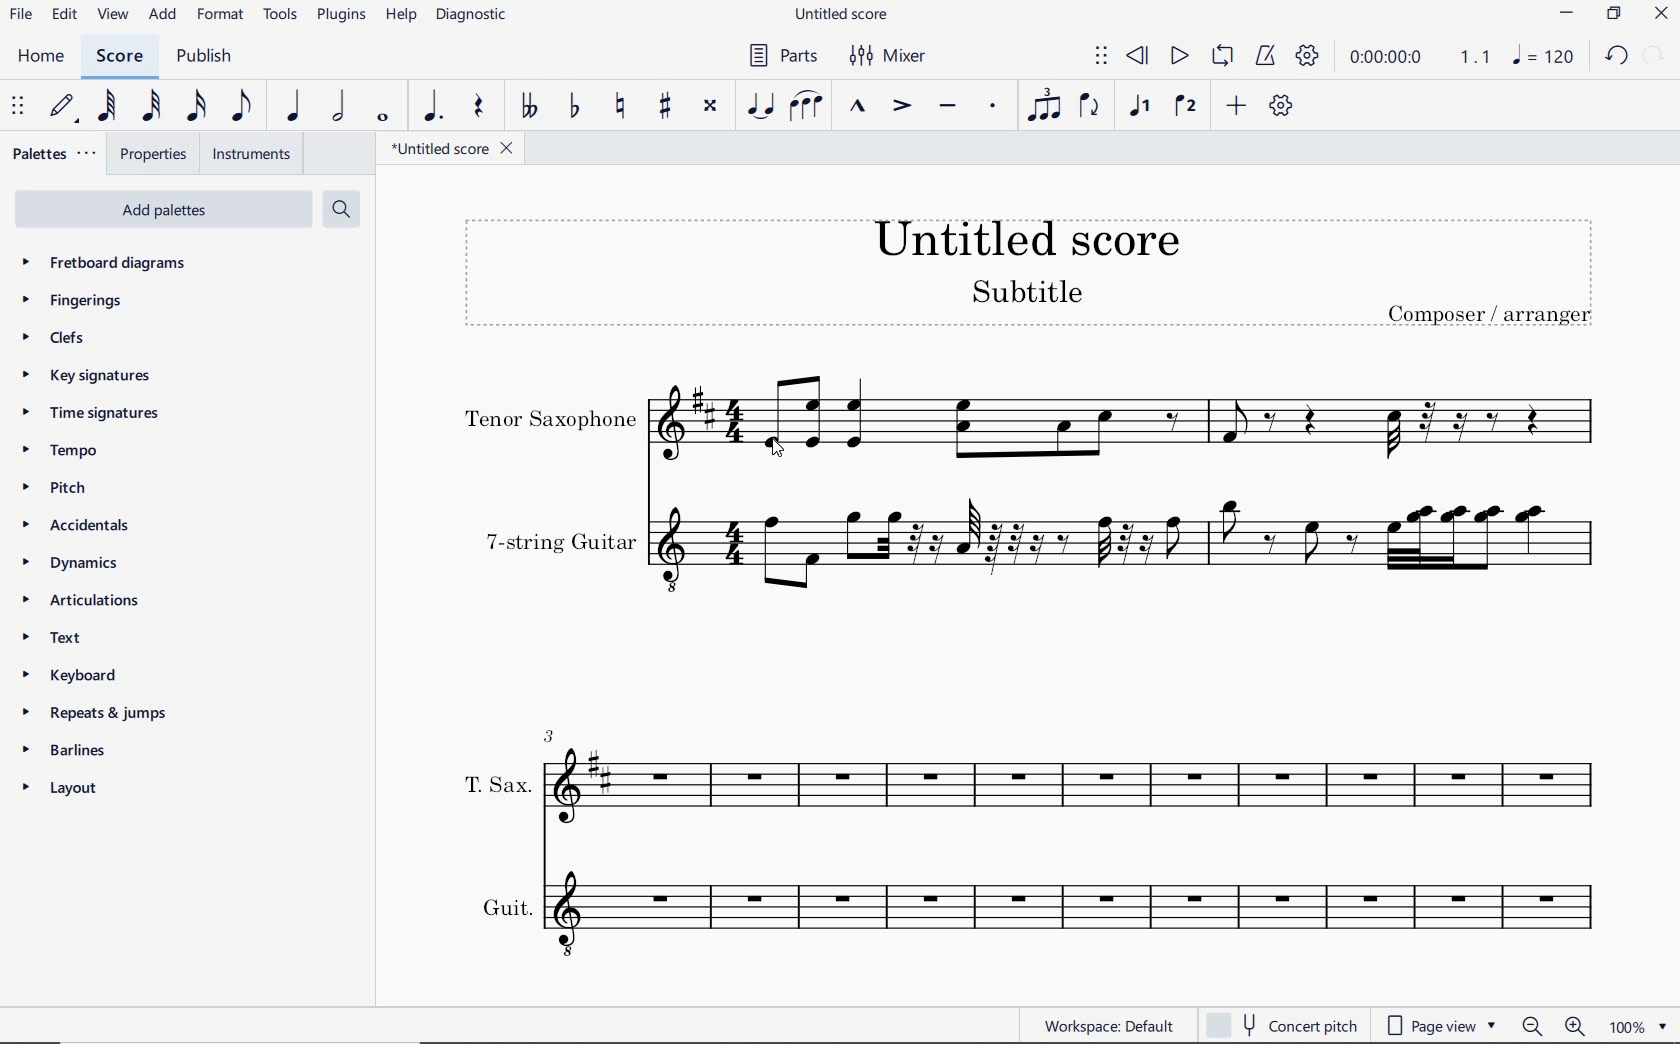 This screenshot has width=1680, height=1044. Describe the element at coordinates (74, 301) in the screenshot. I see `FINGERINGS` at that location.